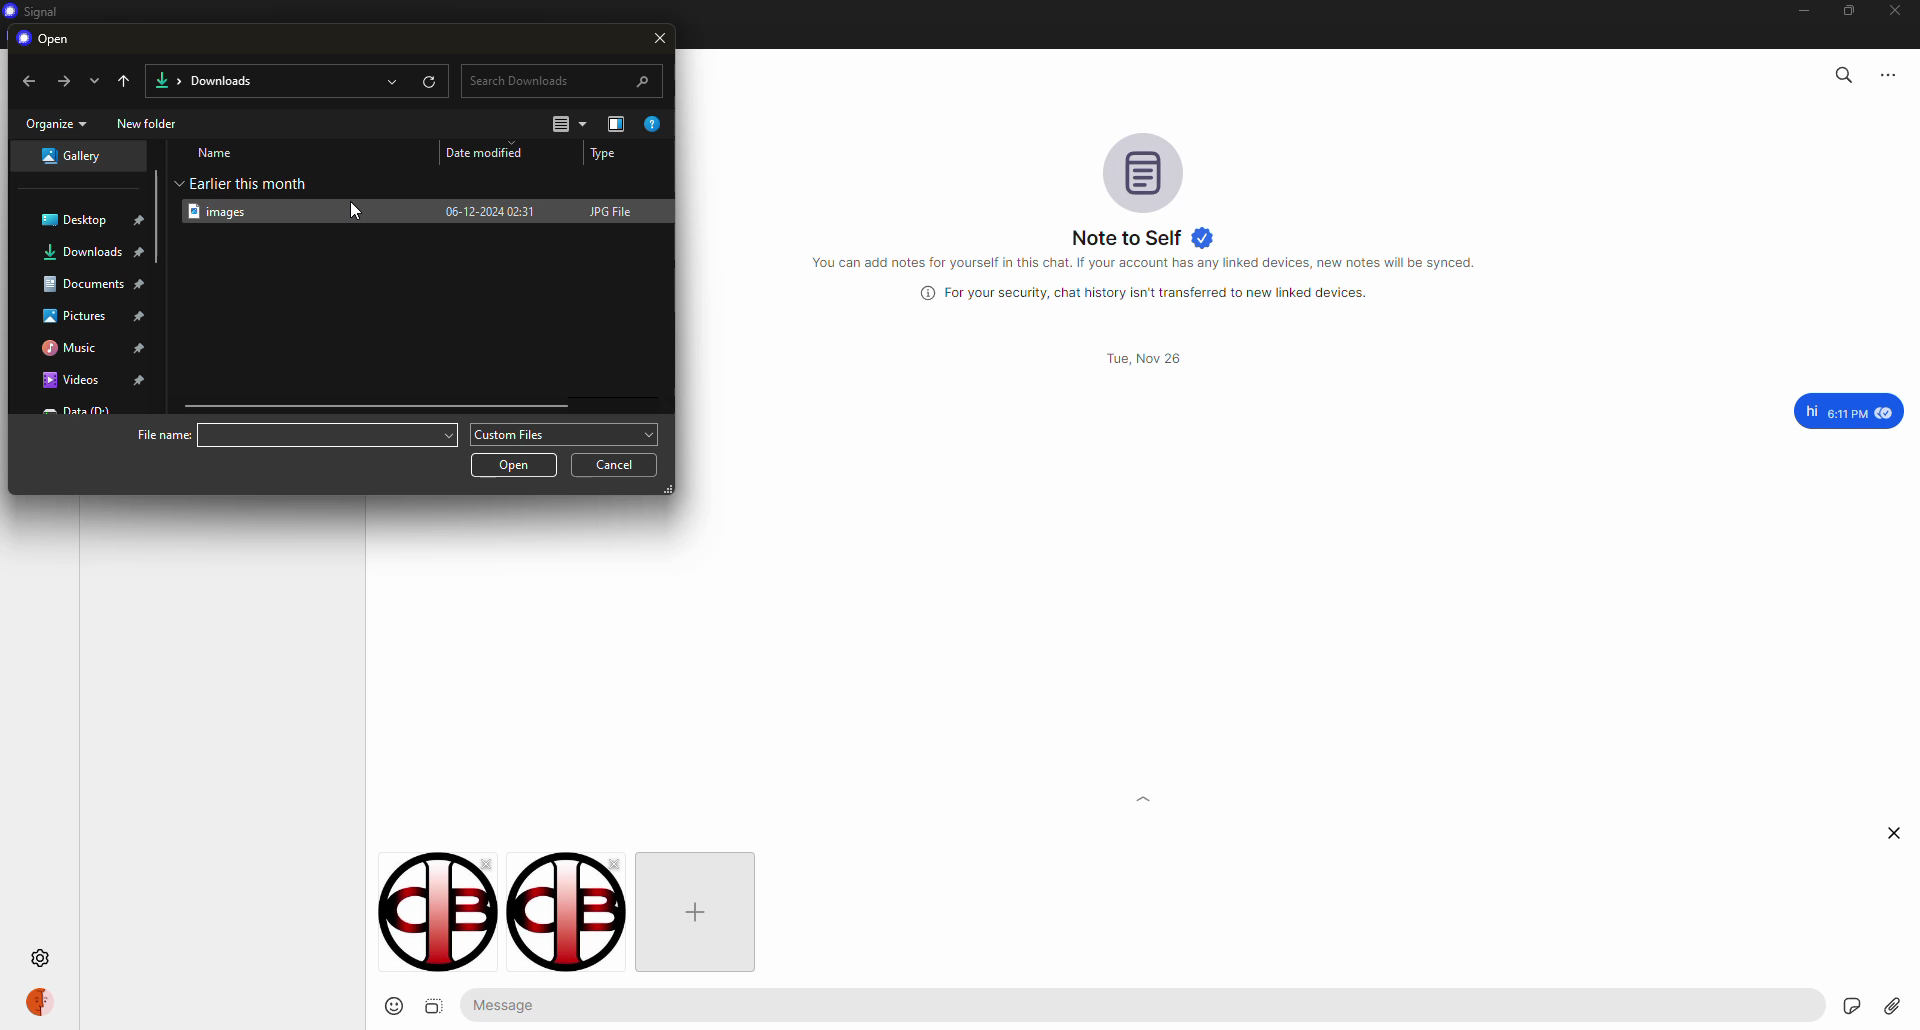  I want to click on search, so click(564, 79).